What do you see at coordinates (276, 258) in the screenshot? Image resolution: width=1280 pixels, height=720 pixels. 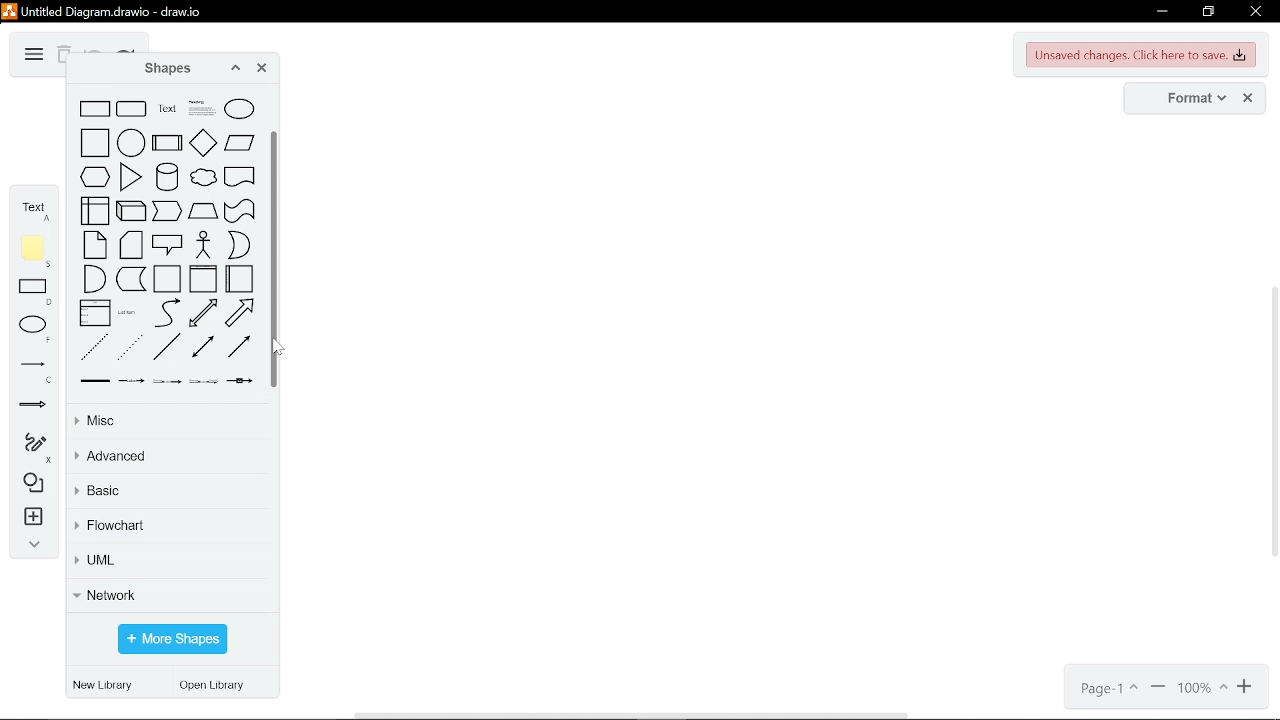 I see `vertical scrollbar` at bounding box center [276, 258].